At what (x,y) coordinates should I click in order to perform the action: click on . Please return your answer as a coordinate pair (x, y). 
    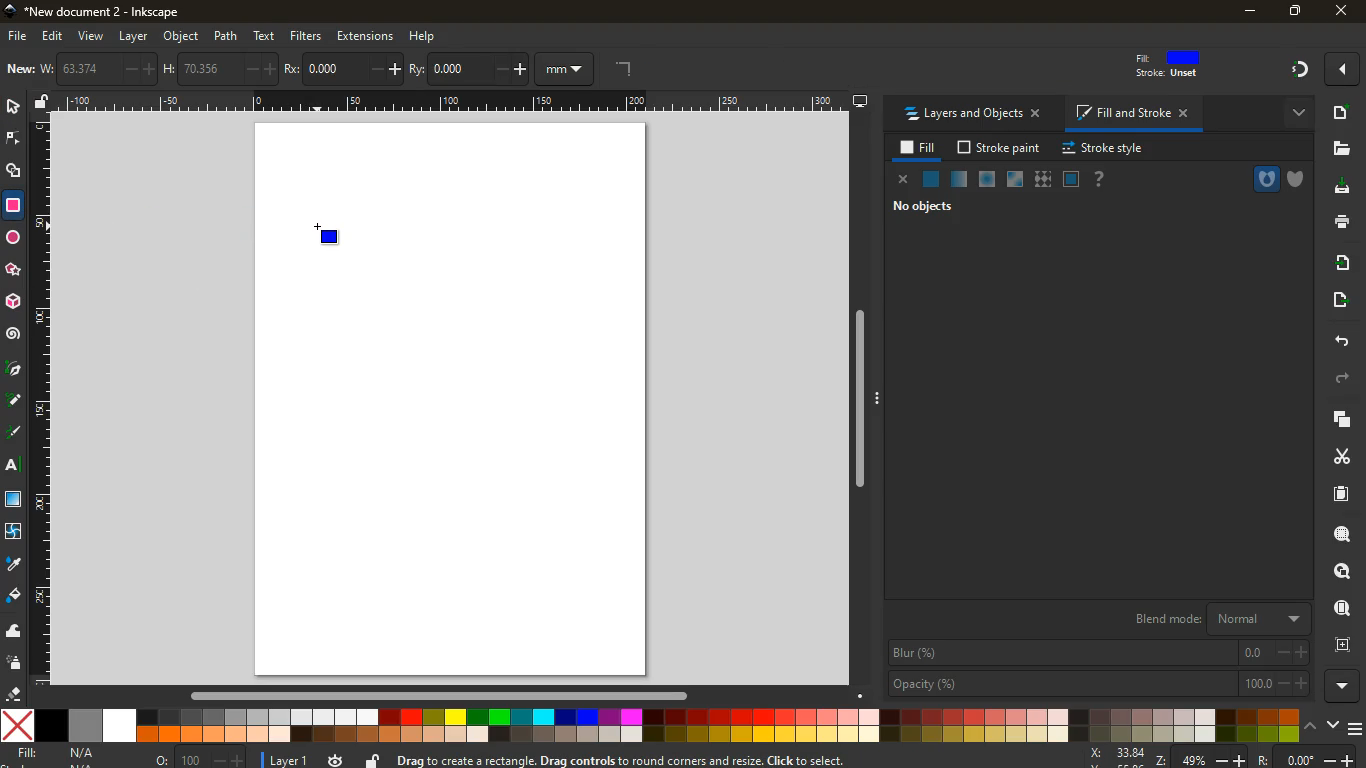
    Looking at the image, I should click on (13, 240).